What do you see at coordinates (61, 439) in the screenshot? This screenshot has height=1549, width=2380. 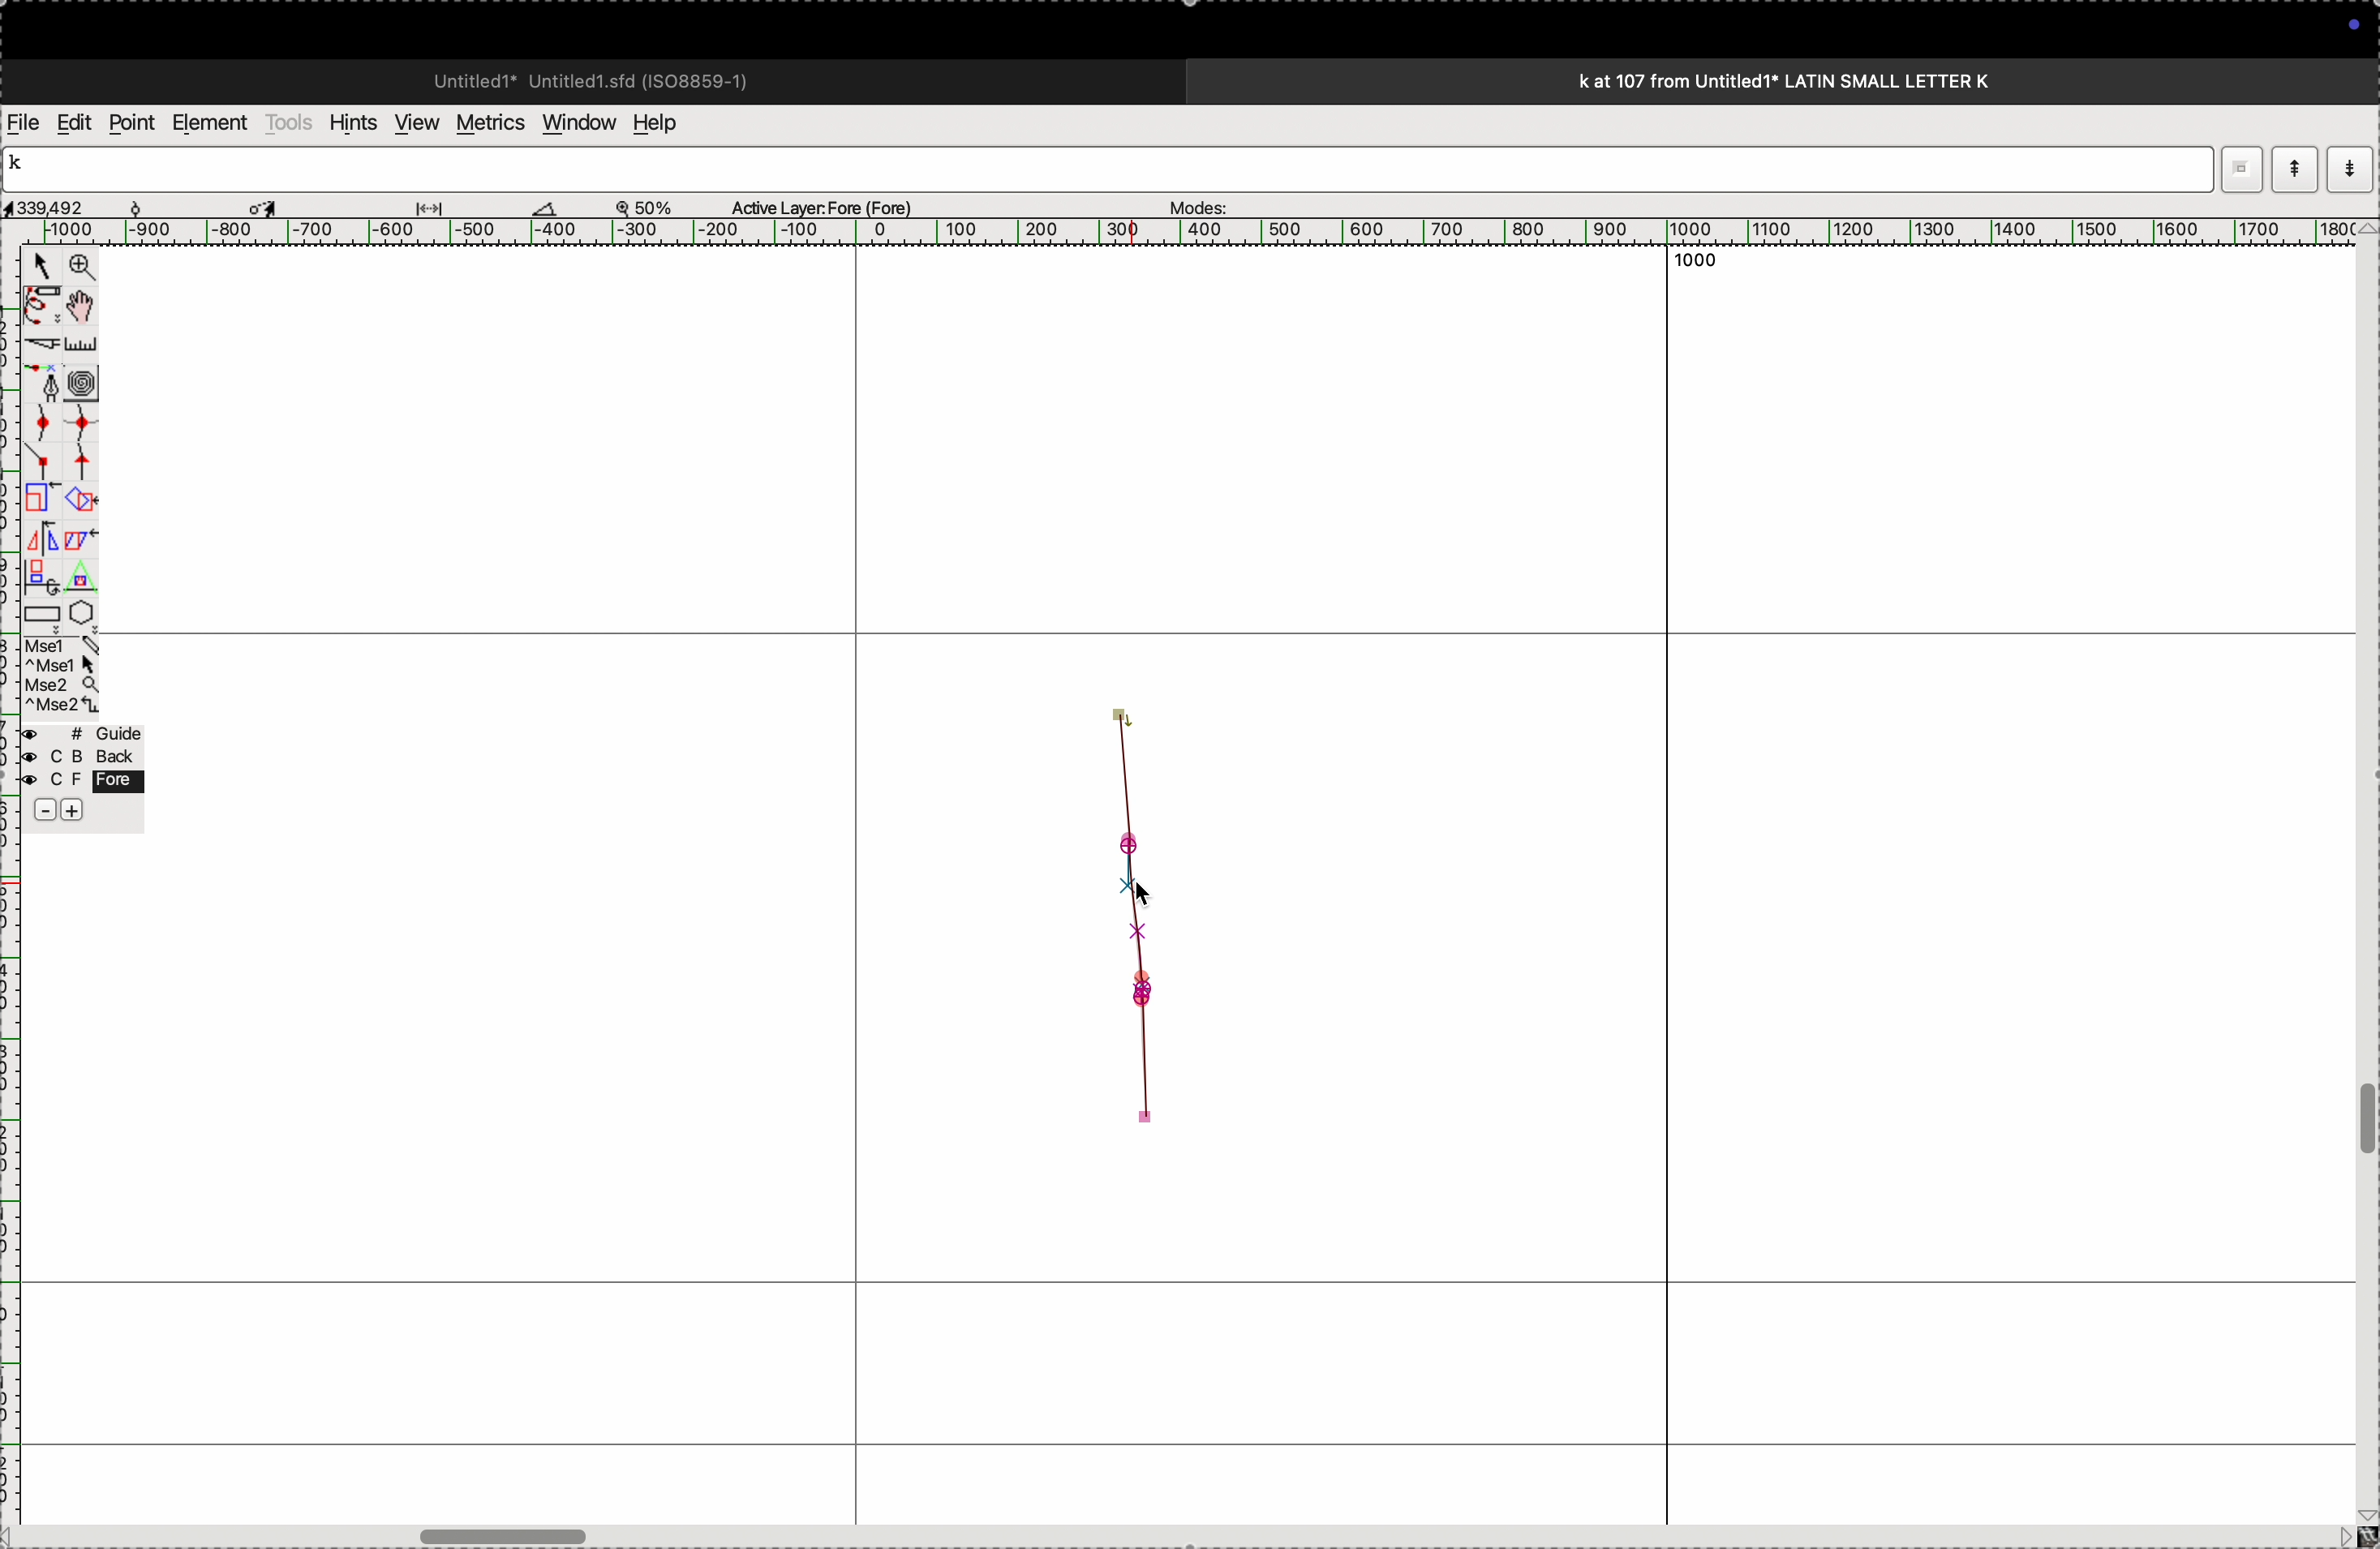 I see `spline` at bounding box center [61, 439].